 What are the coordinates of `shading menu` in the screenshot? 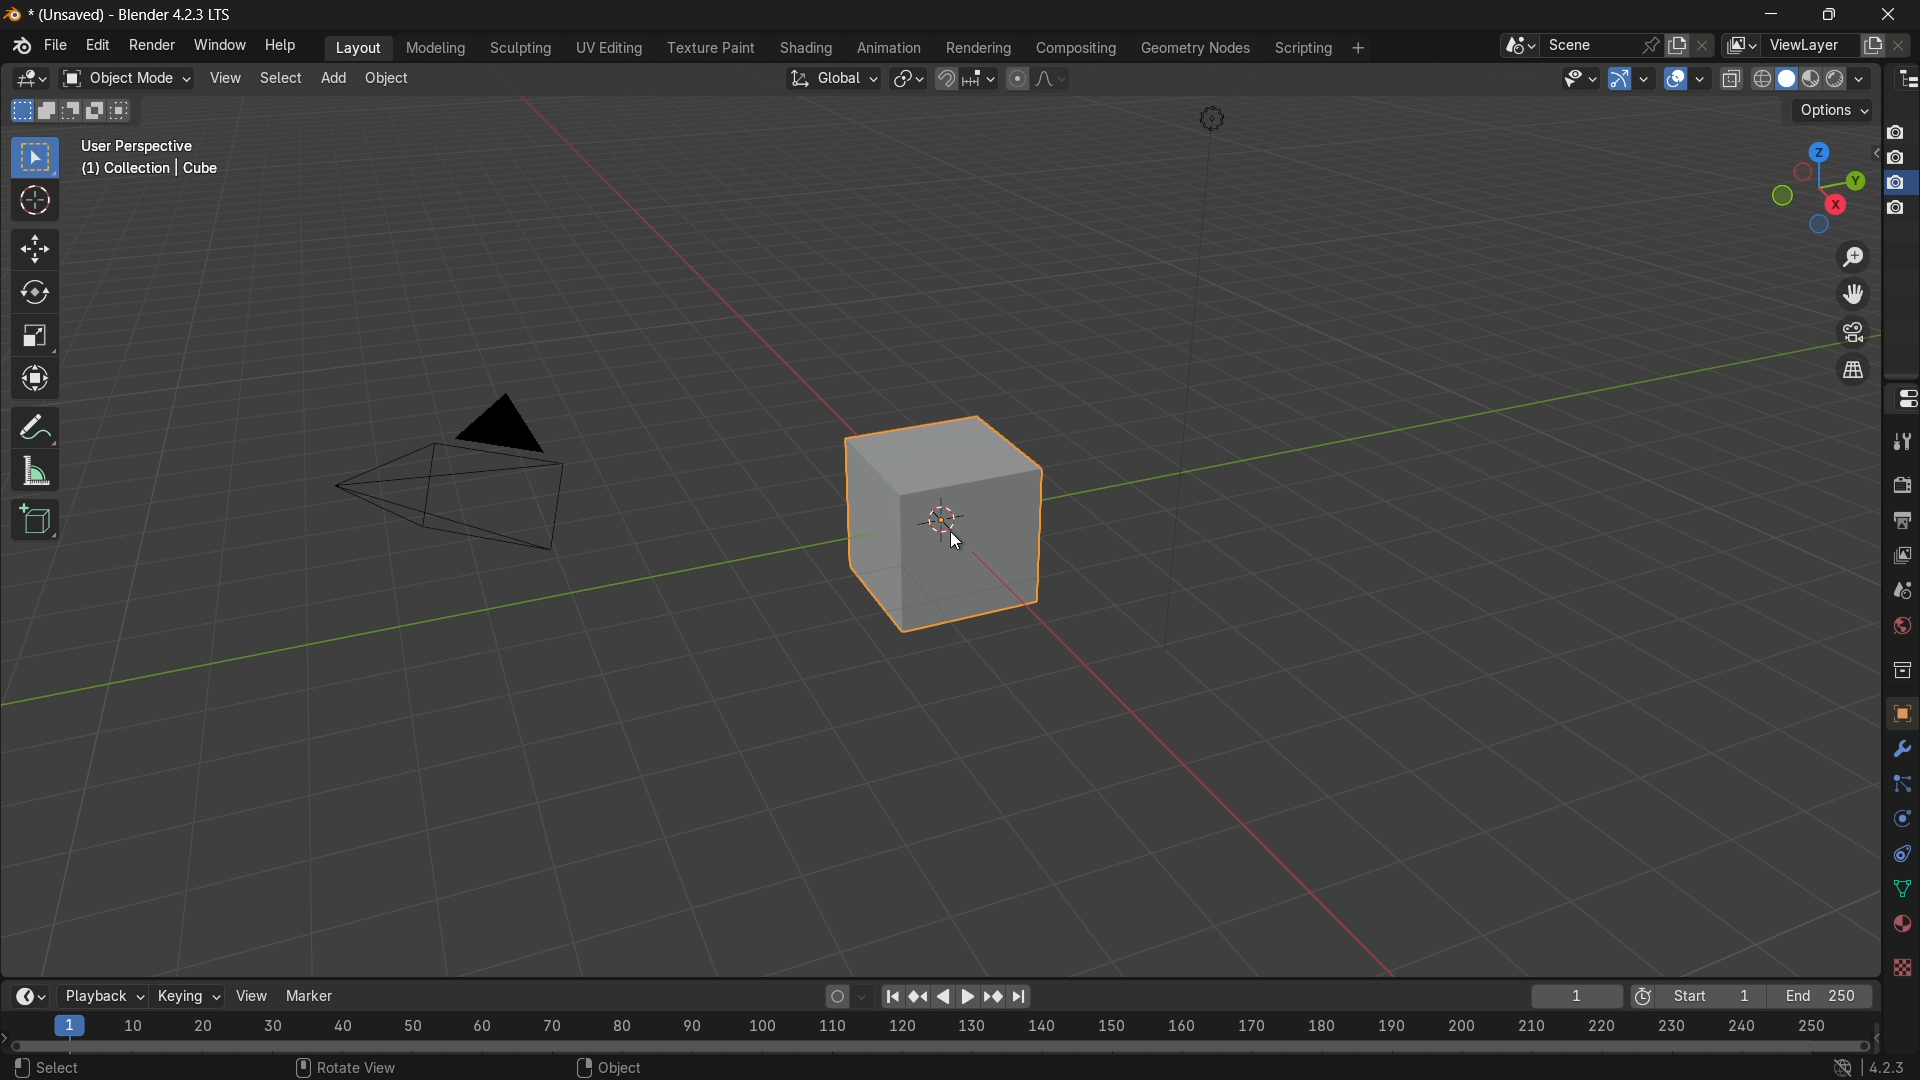 It's located at (803, 49).